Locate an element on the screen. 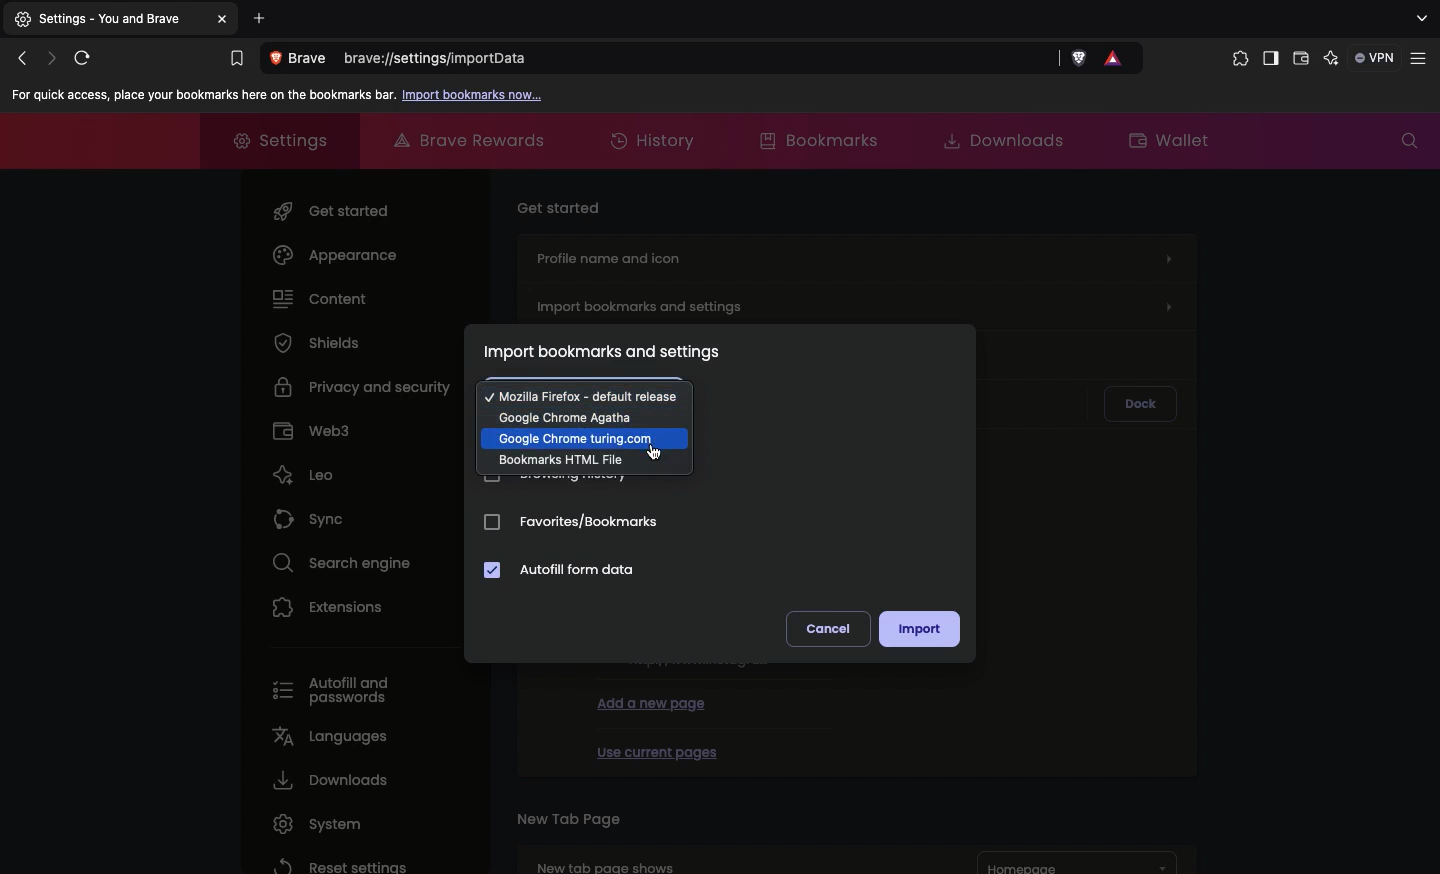 This screenshot has height=874, width=1440. History is located at coordinates (656, 142).